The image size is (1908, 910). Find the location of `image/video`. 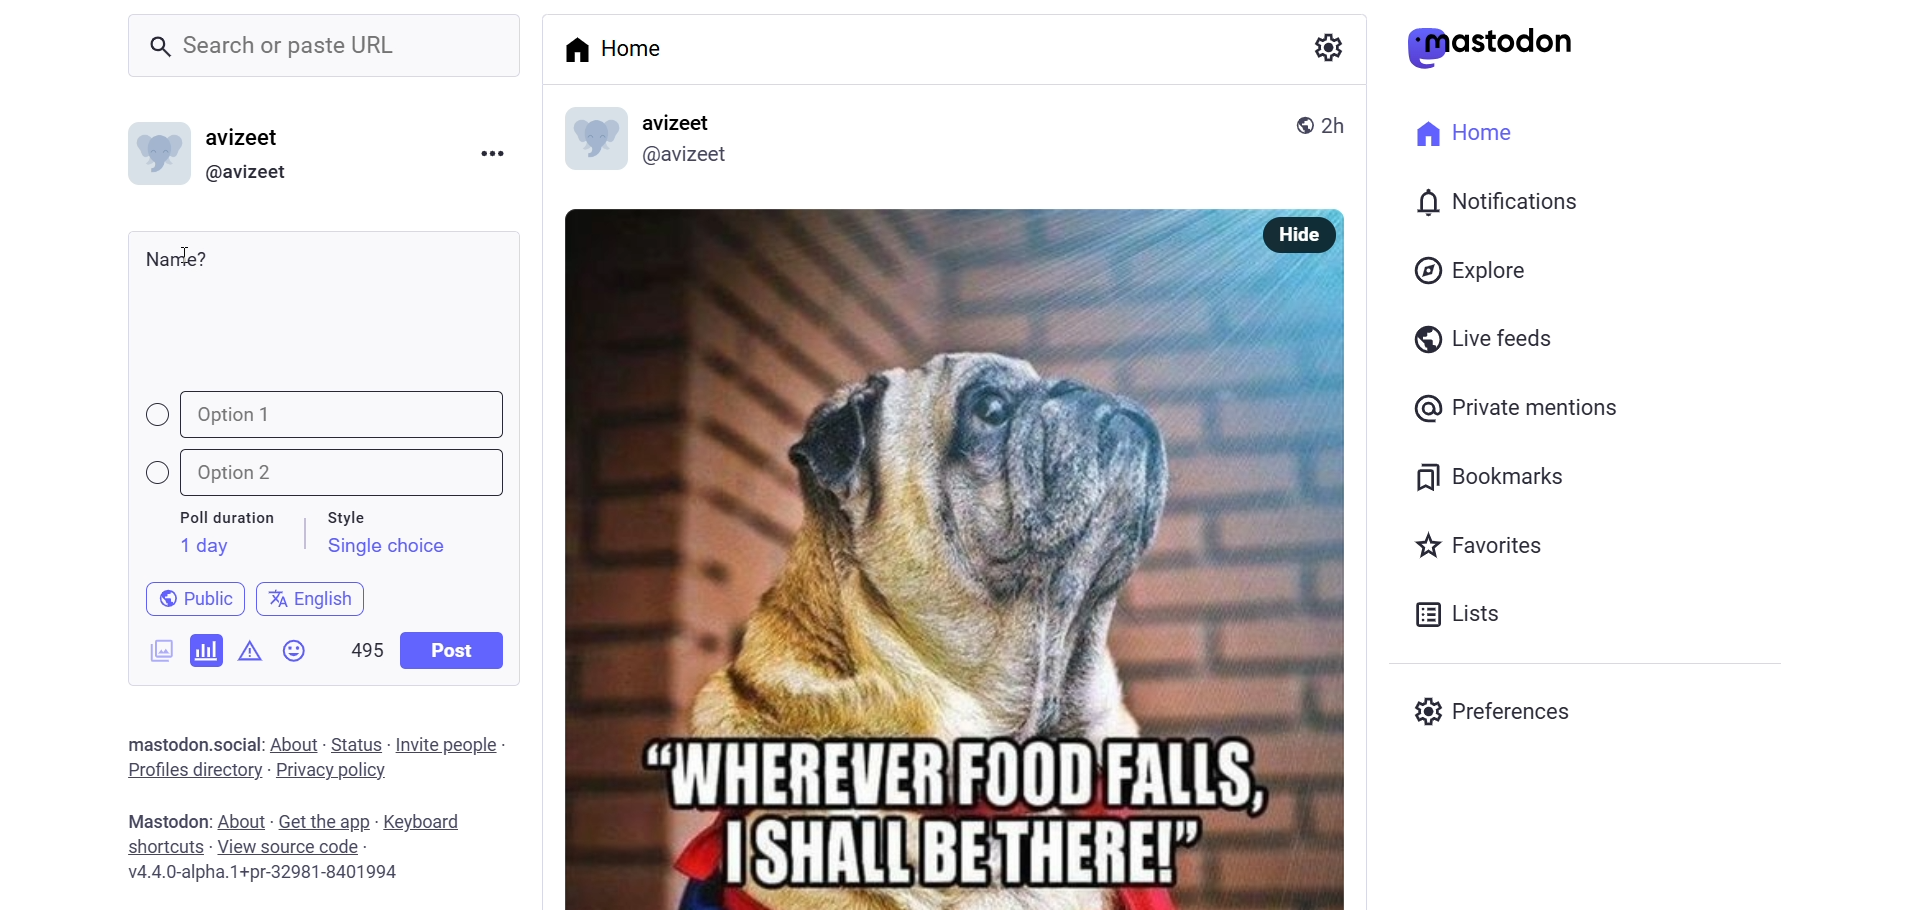

image/video is located at coordinates (154, 647).